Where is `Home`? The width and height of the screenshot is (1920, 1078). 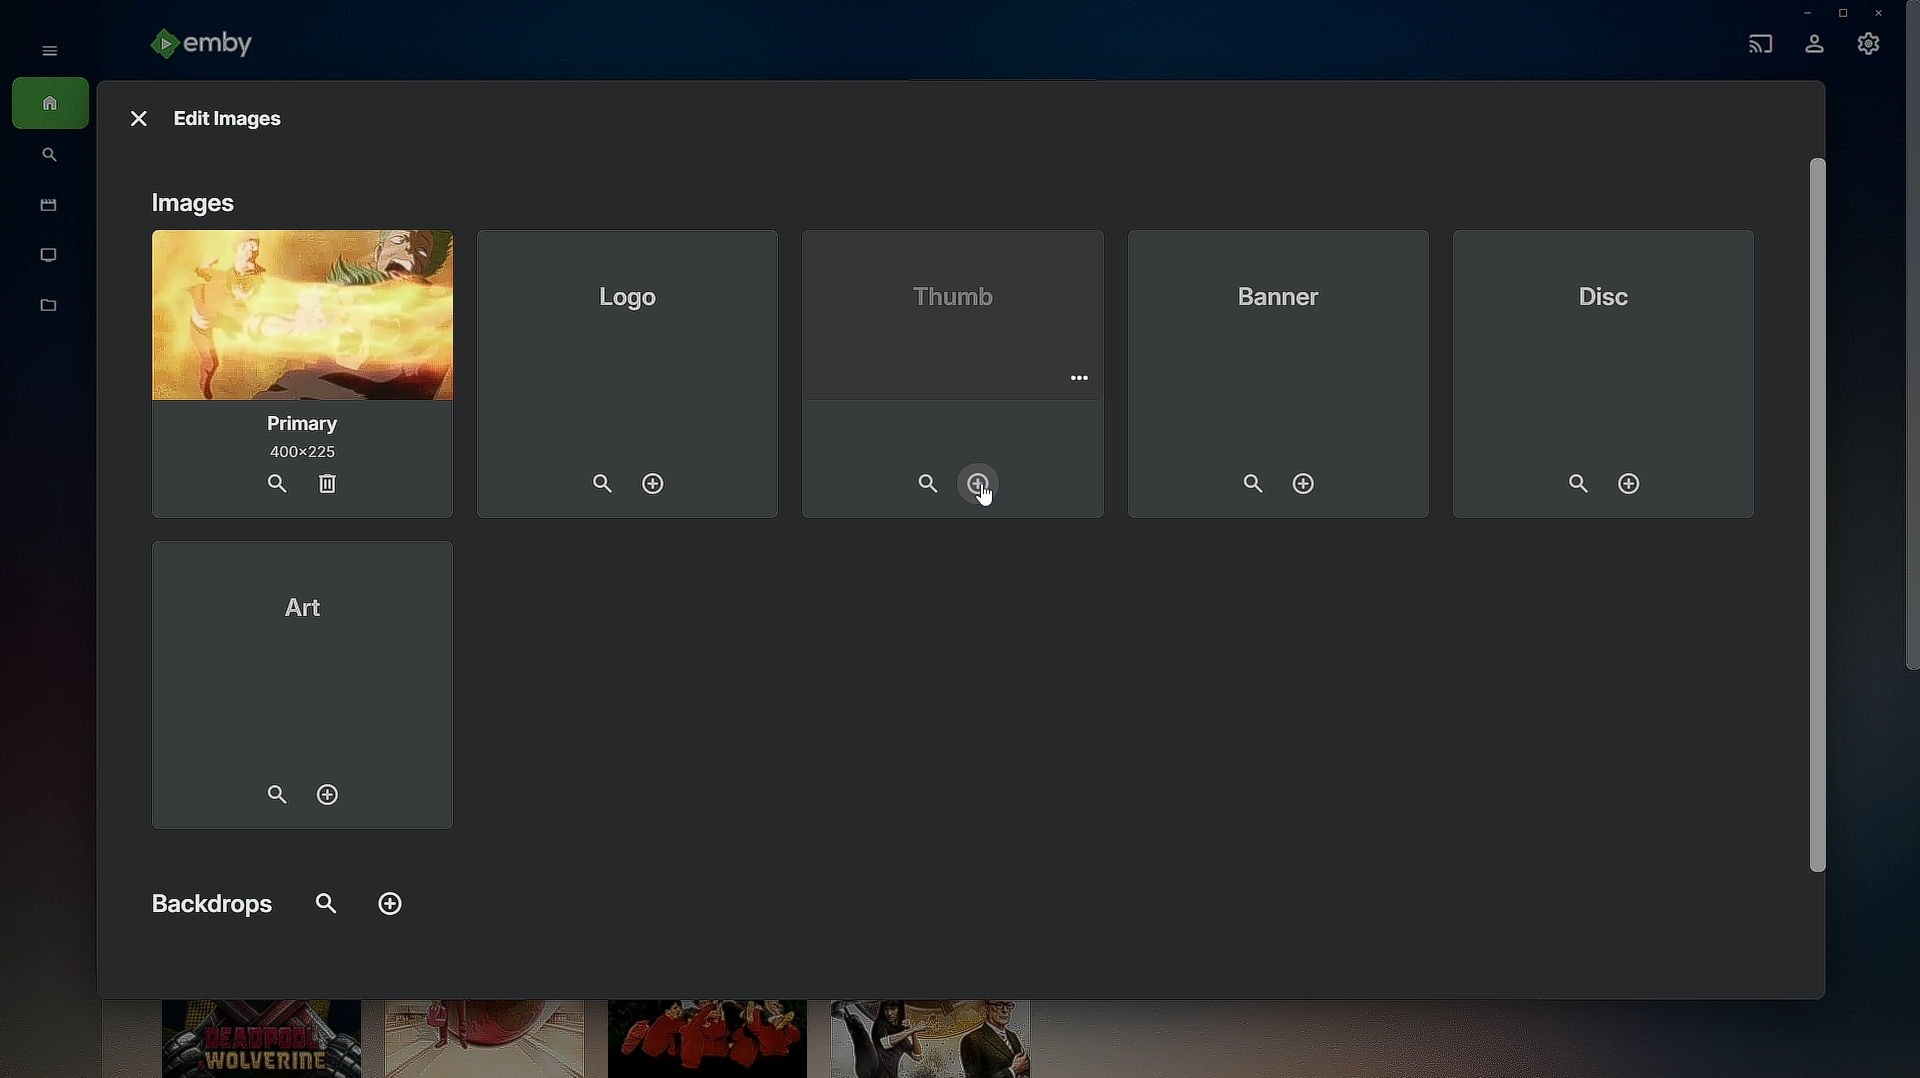 Home is located at coordinates (50, 105).